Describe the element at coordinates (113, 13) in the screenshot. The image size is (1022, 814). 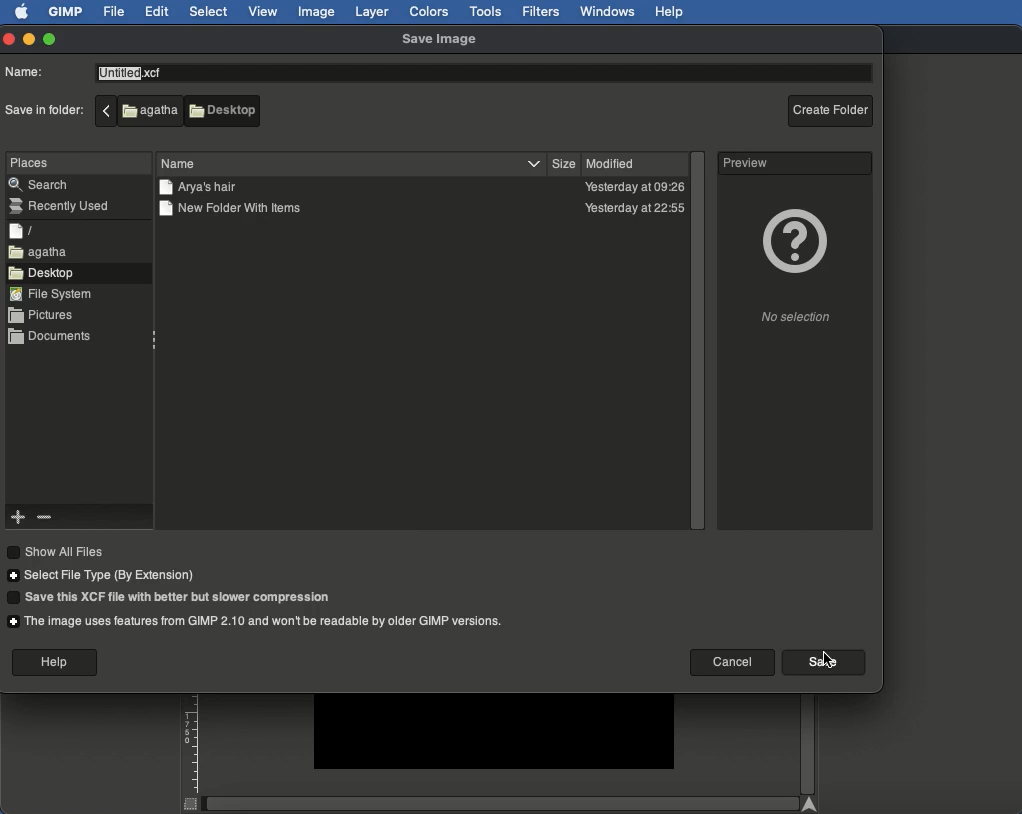
I see `File` at that location.